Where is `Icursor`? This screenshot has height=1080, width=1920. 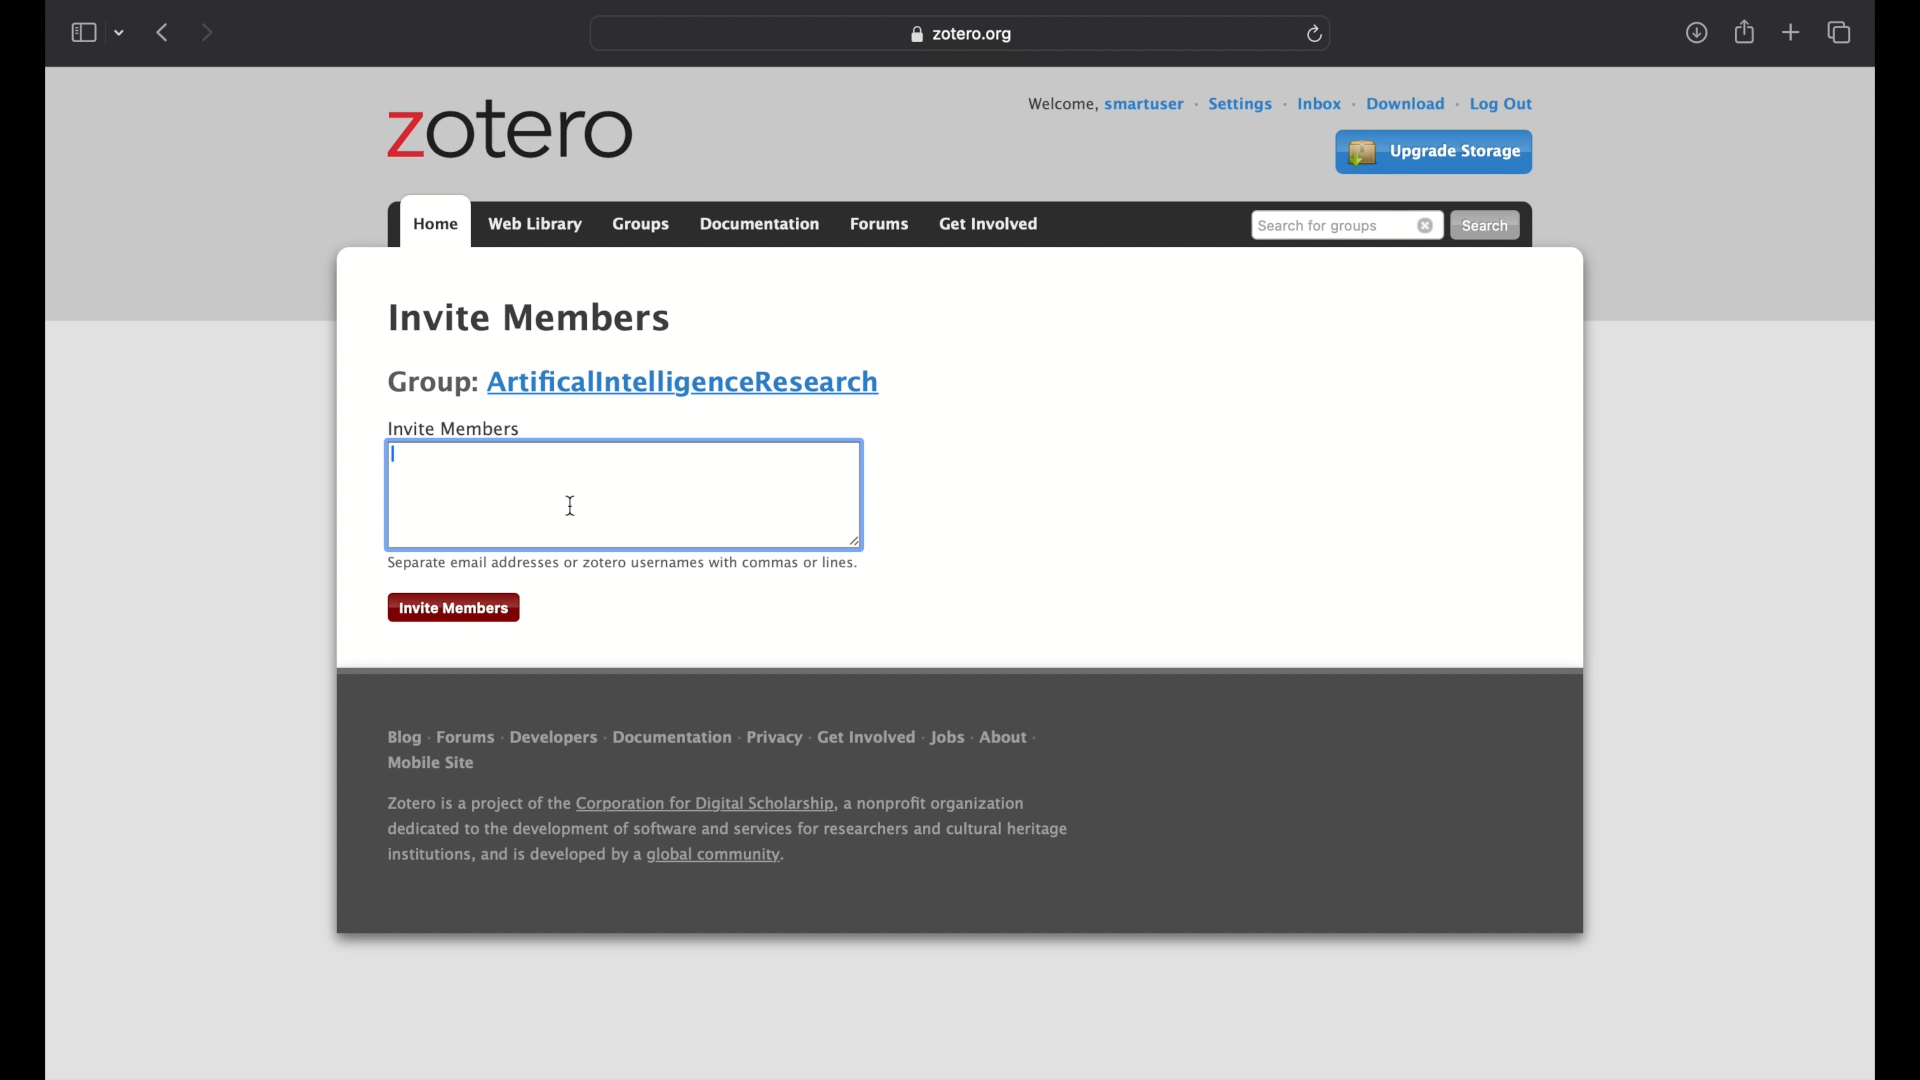 Icursor is located at coordinates (577, 507).